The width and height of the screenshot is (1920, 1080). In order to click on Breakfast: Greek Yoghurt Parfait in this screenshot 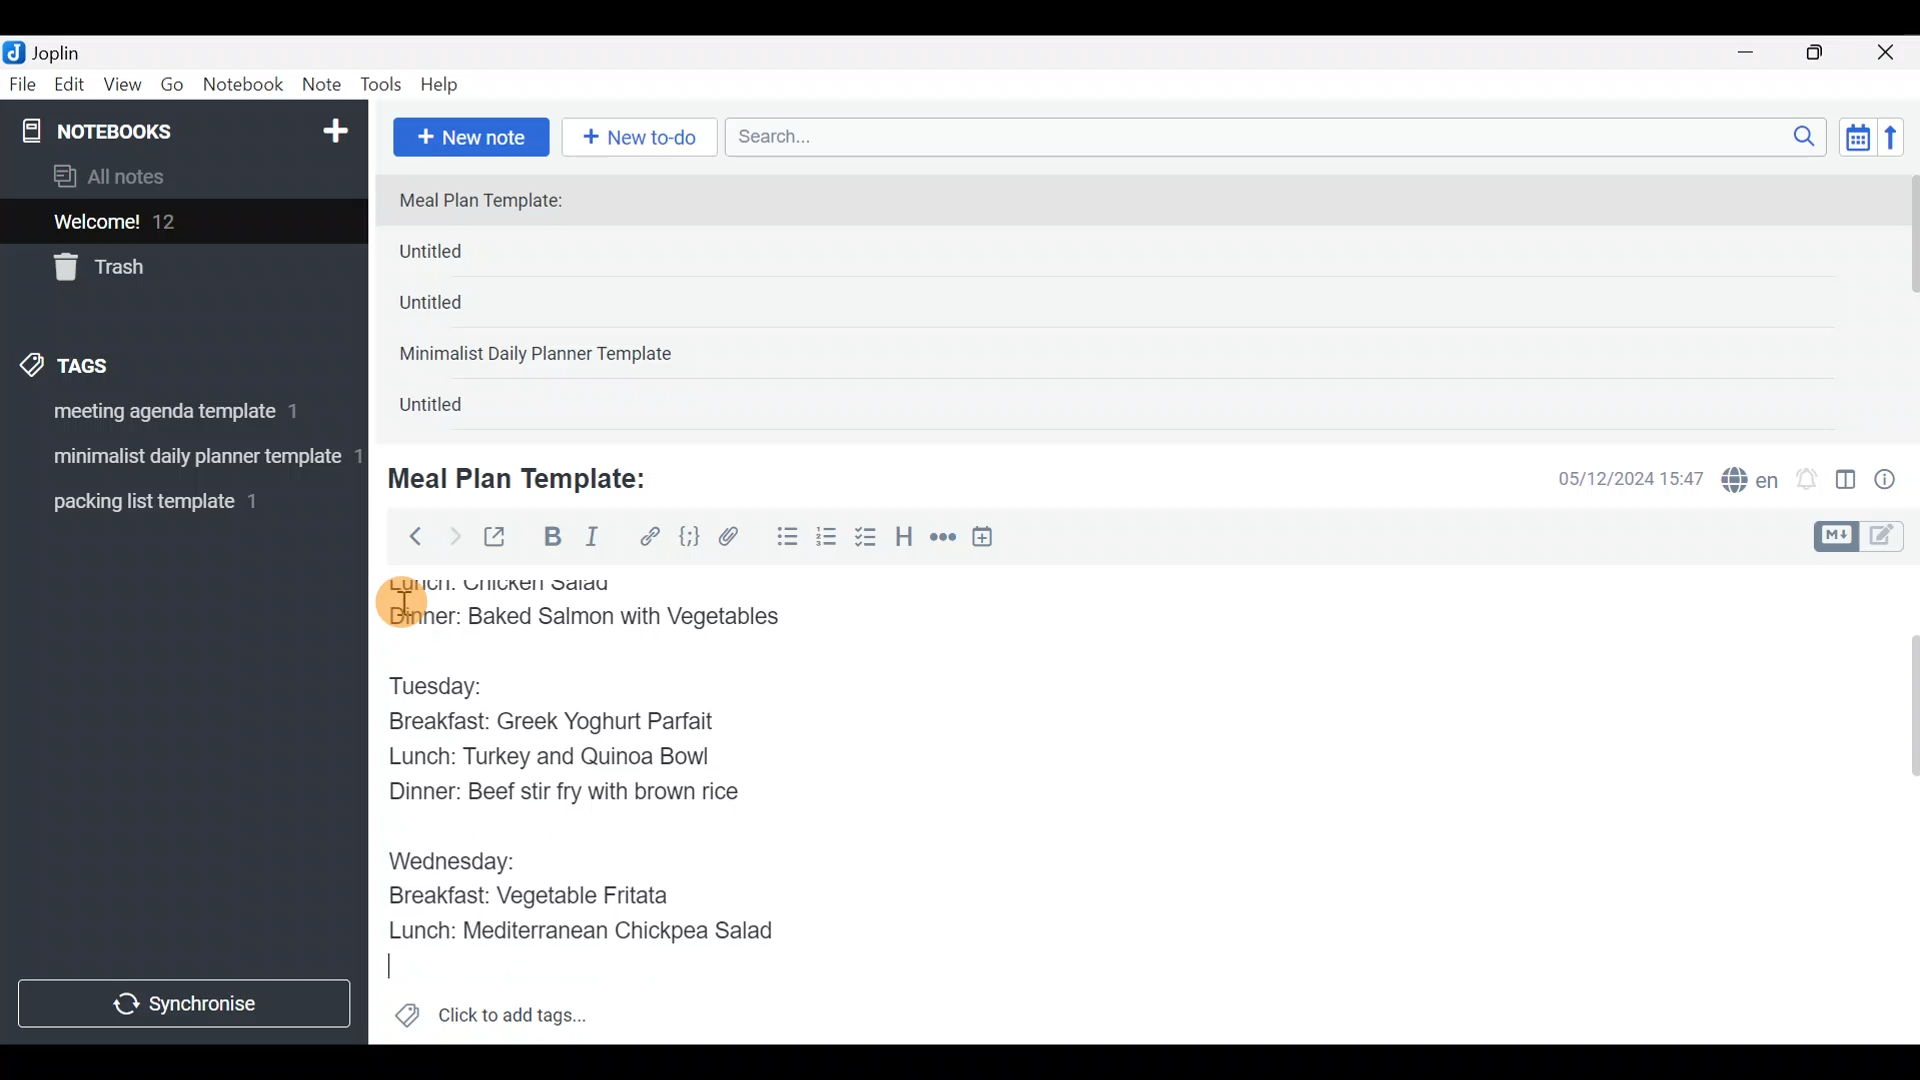, I will do `click(565, 724)`.